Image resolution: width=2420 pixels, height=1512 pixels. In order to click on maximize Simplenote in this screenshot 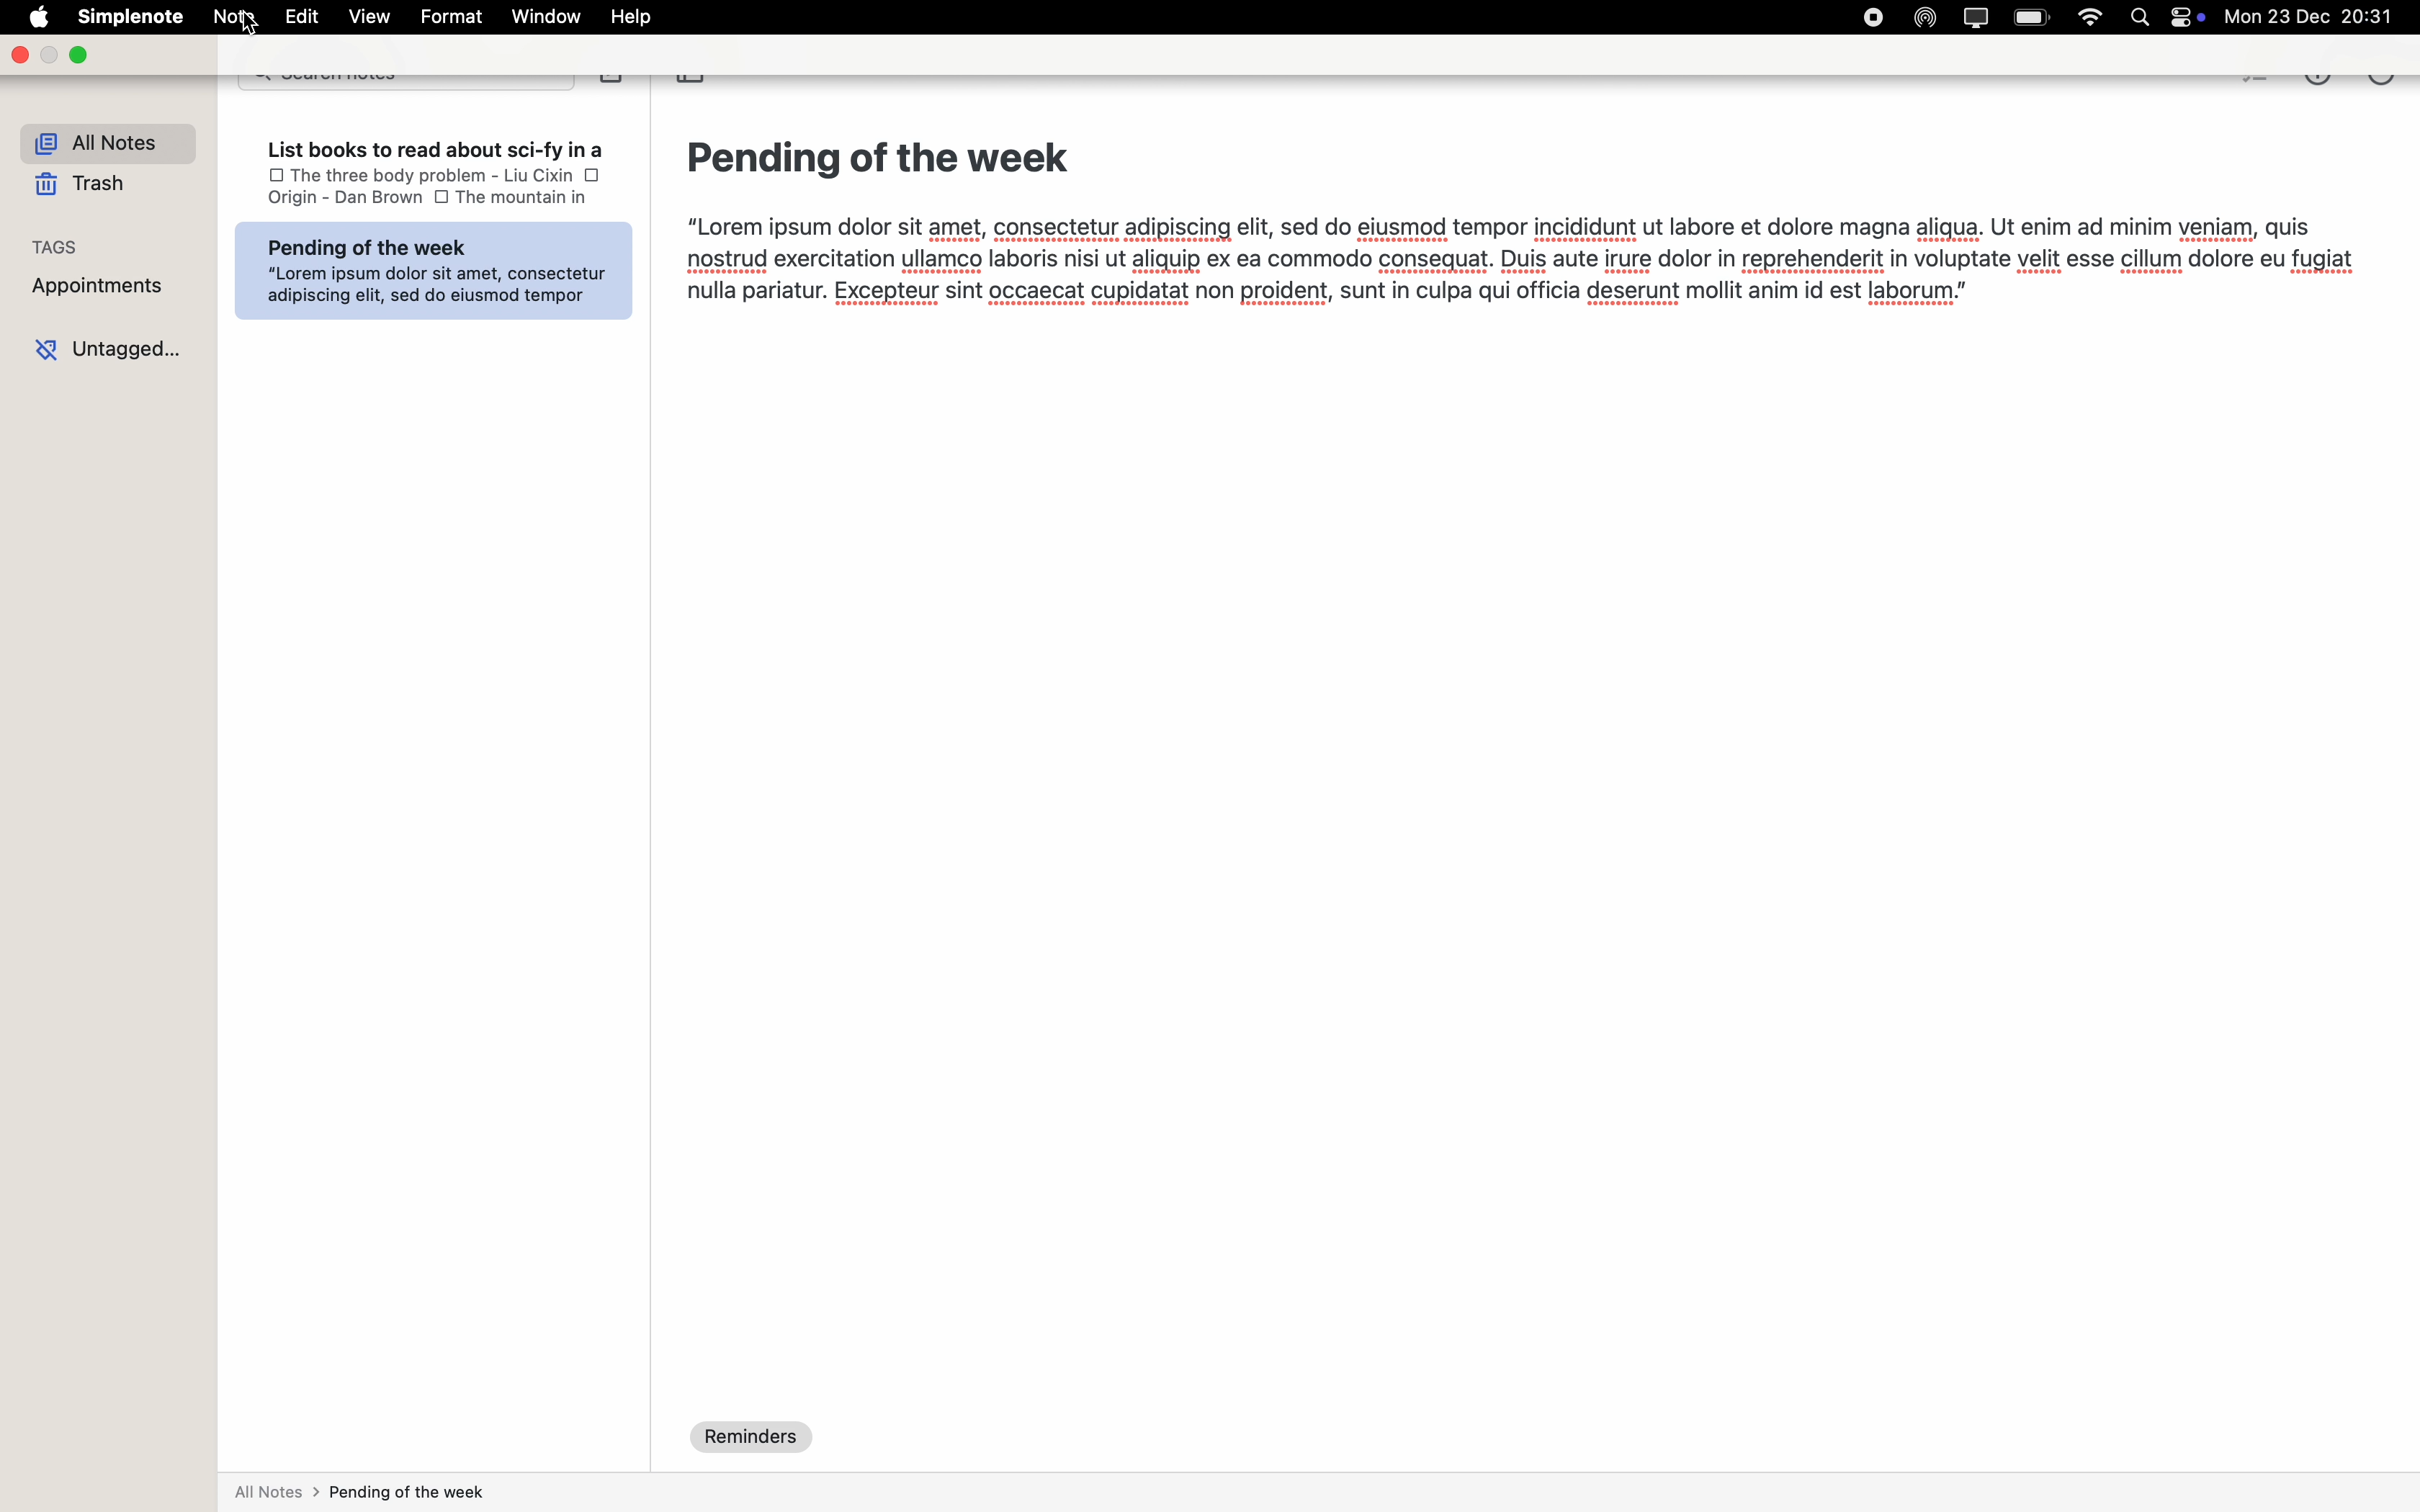, I will do `click(77, 54)`.